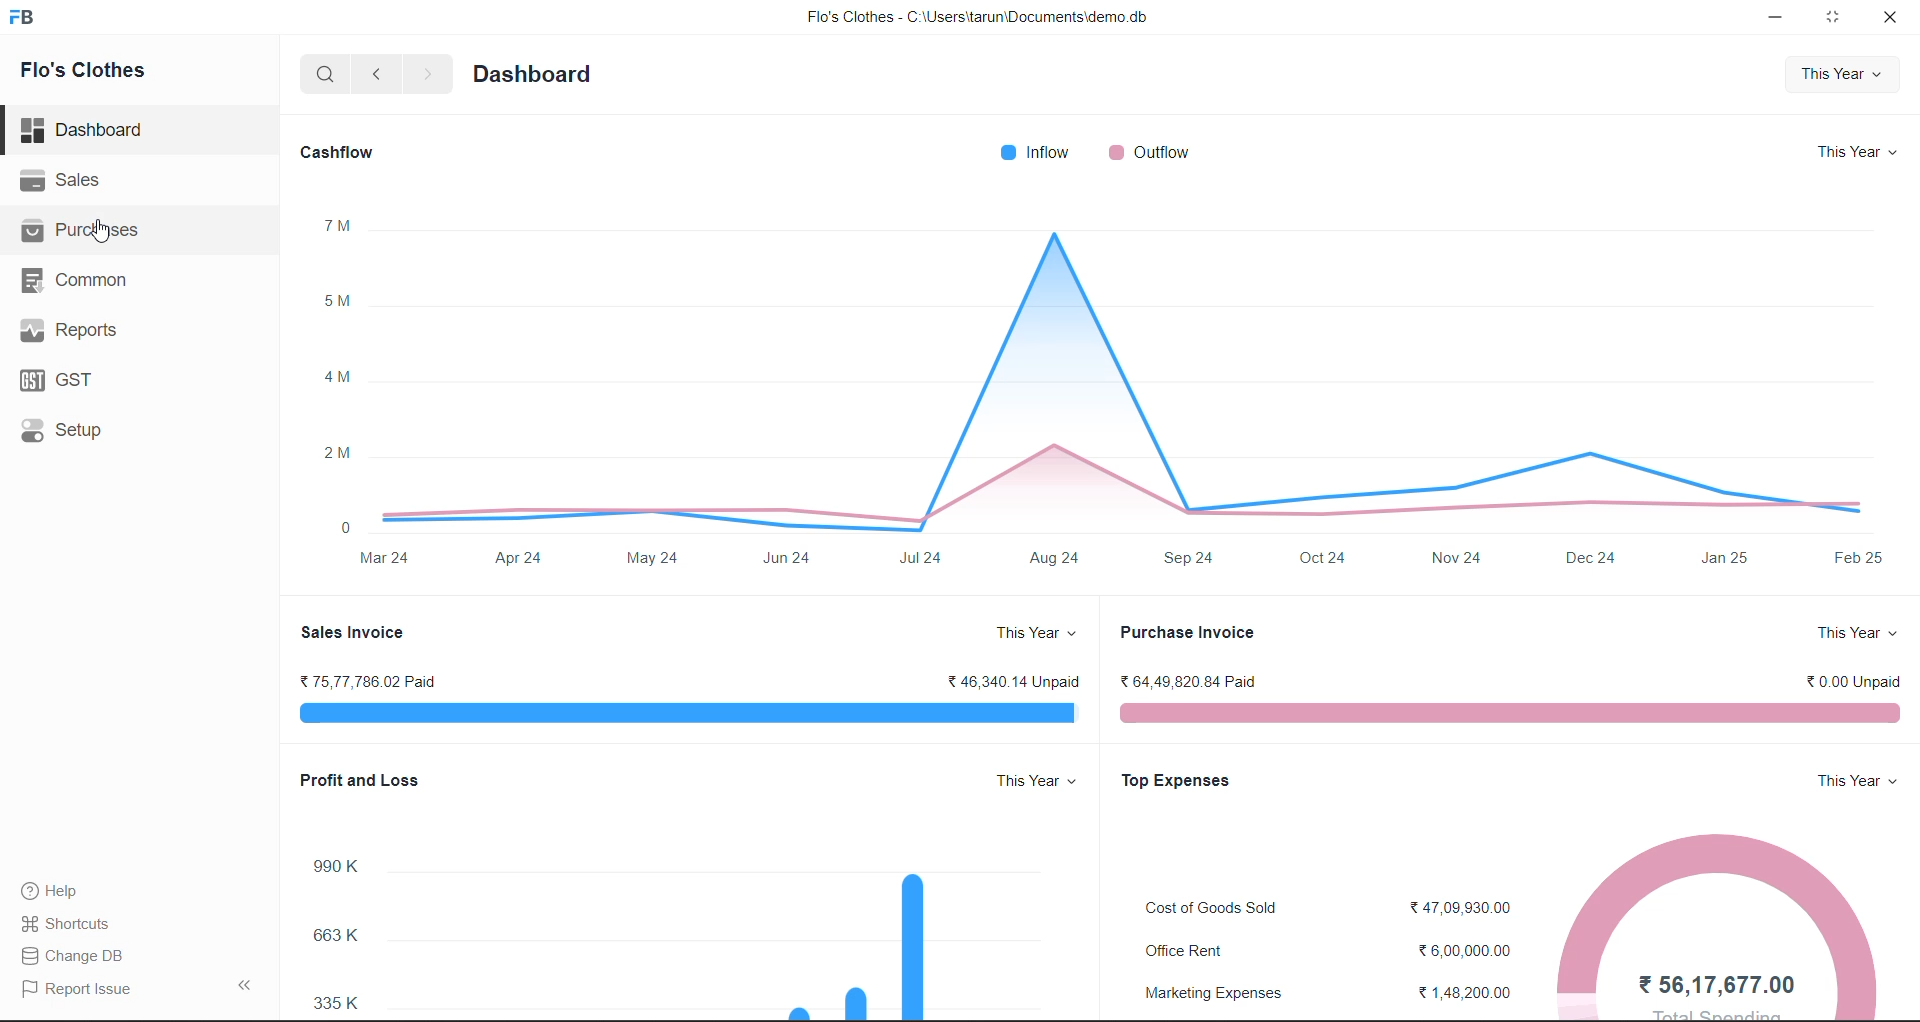 The width and height of the screenshot is (1920, 1022). What do you see at coordinates (1323, 910) in the screenshot?
I see `Cost of Goods Sold ₹47,09,930.00` at bounding box center [1323, 910].